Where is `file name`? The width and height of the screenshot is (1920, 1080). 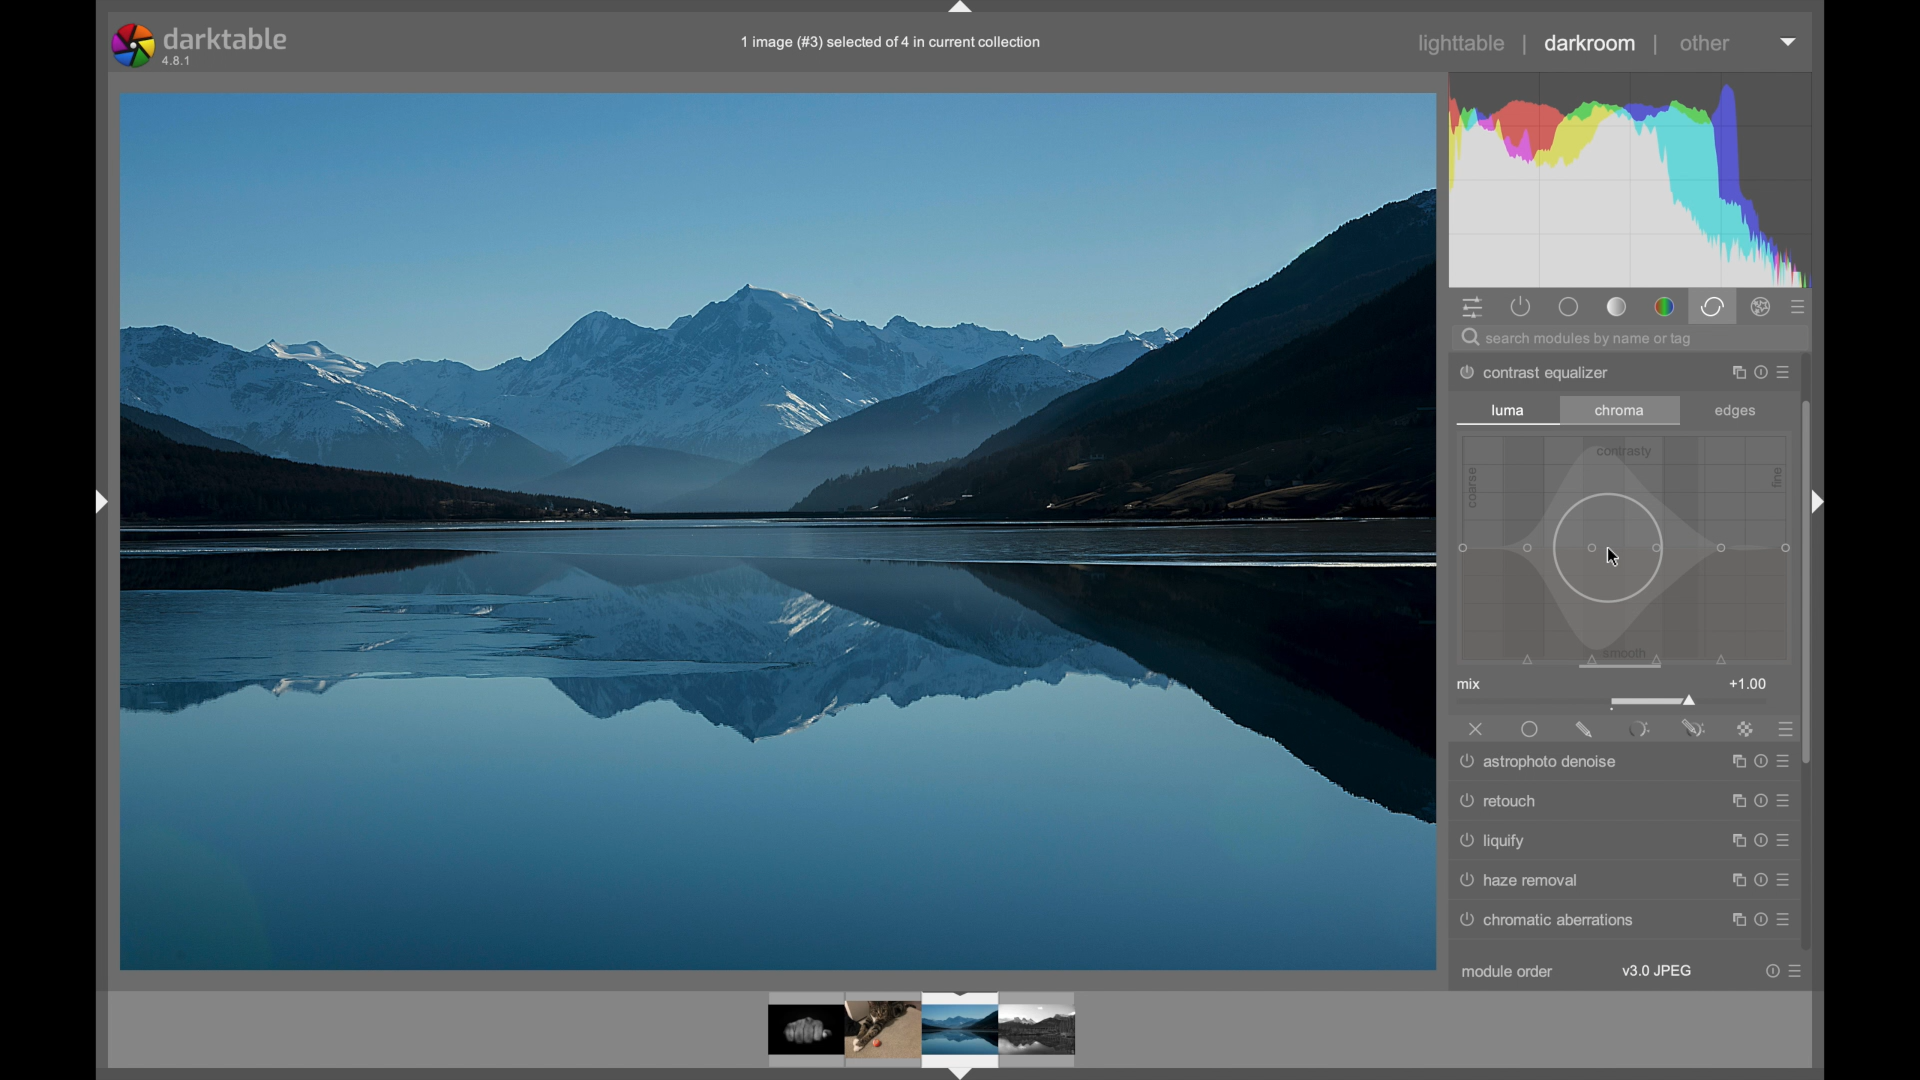
file name is located at coordinates (888, 43).